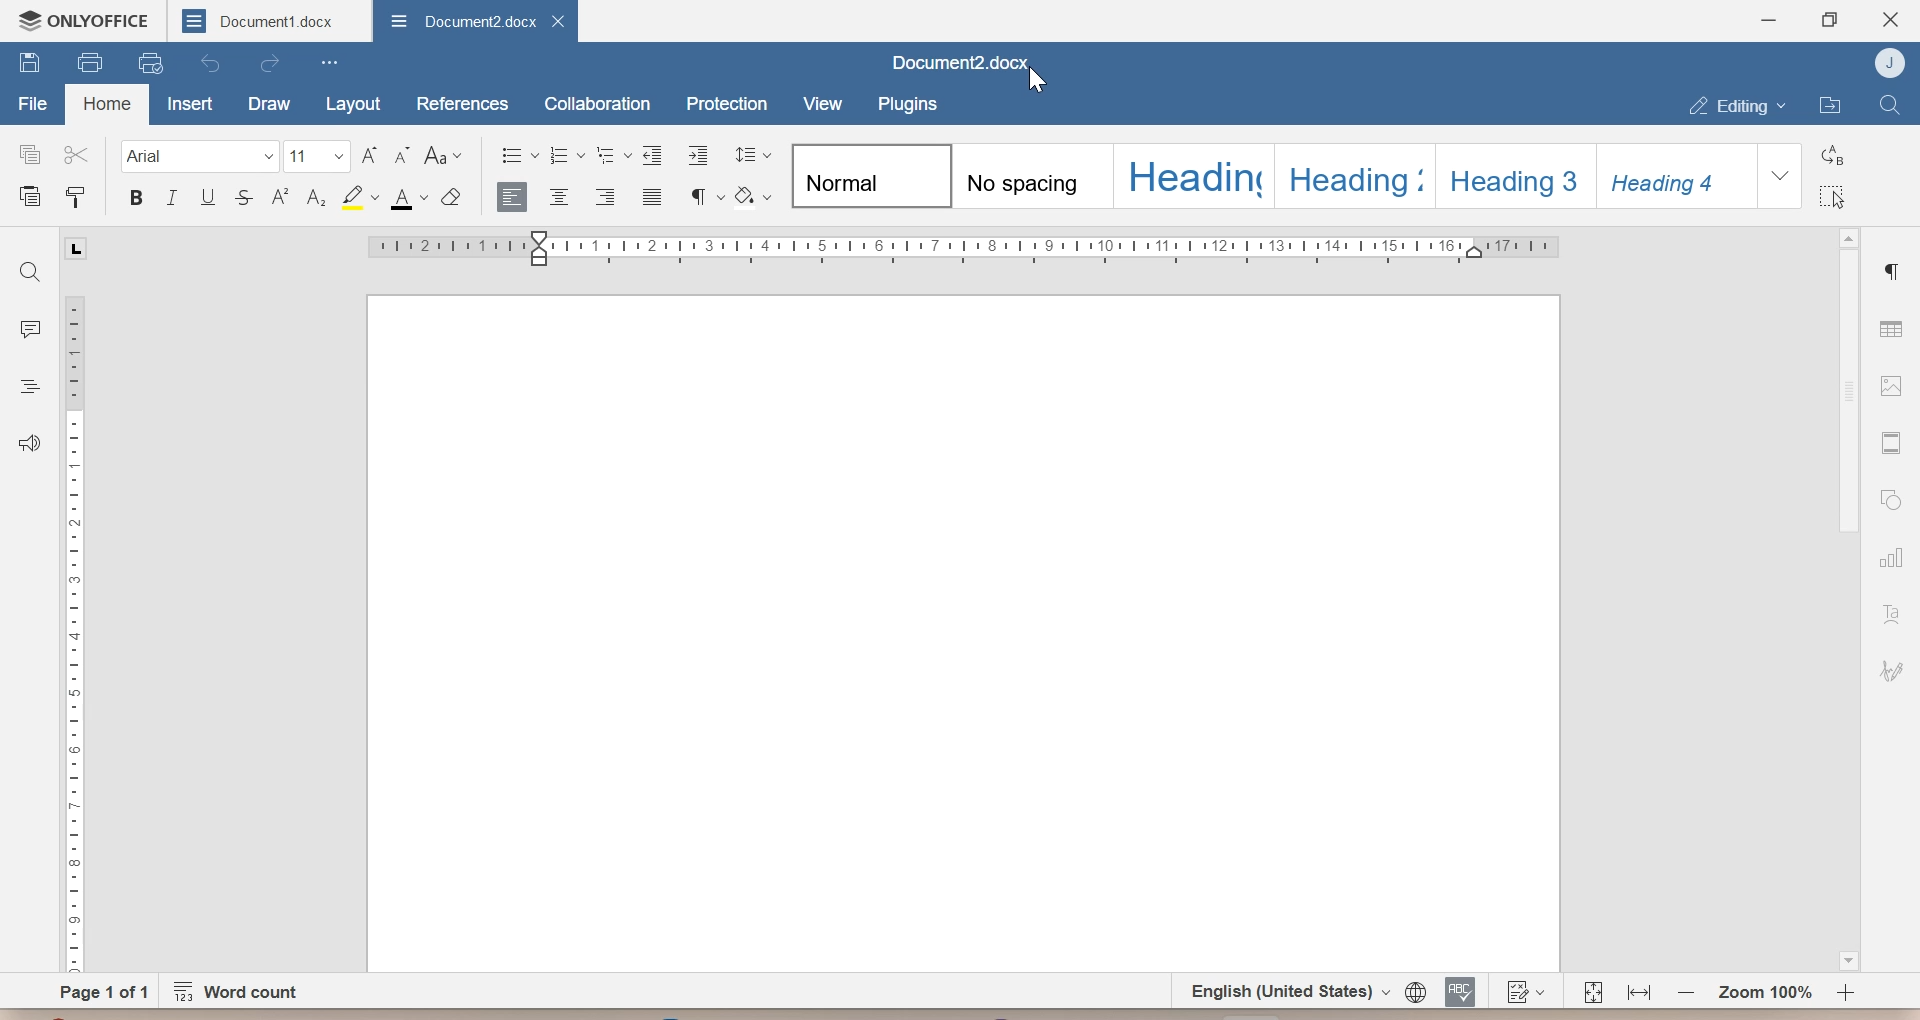 This screenshot has height=1020, width=1920. Describe the element at coordinates (1889, 105) in the screenshot. I see `Find` at that location.